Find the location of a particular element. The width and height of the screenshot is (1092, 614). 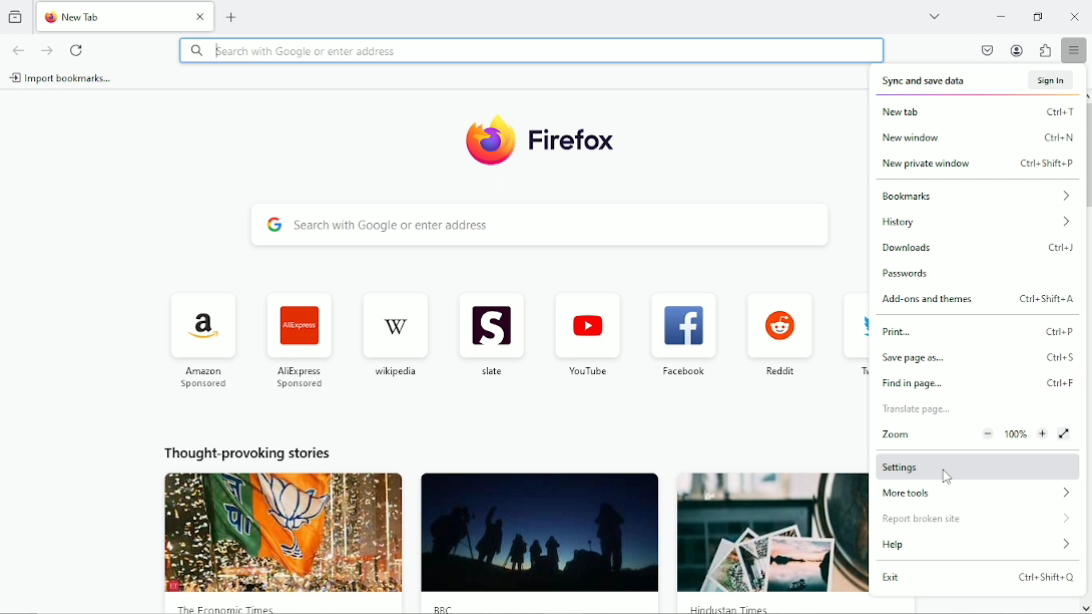

Close is located at coordinates (201, 17).